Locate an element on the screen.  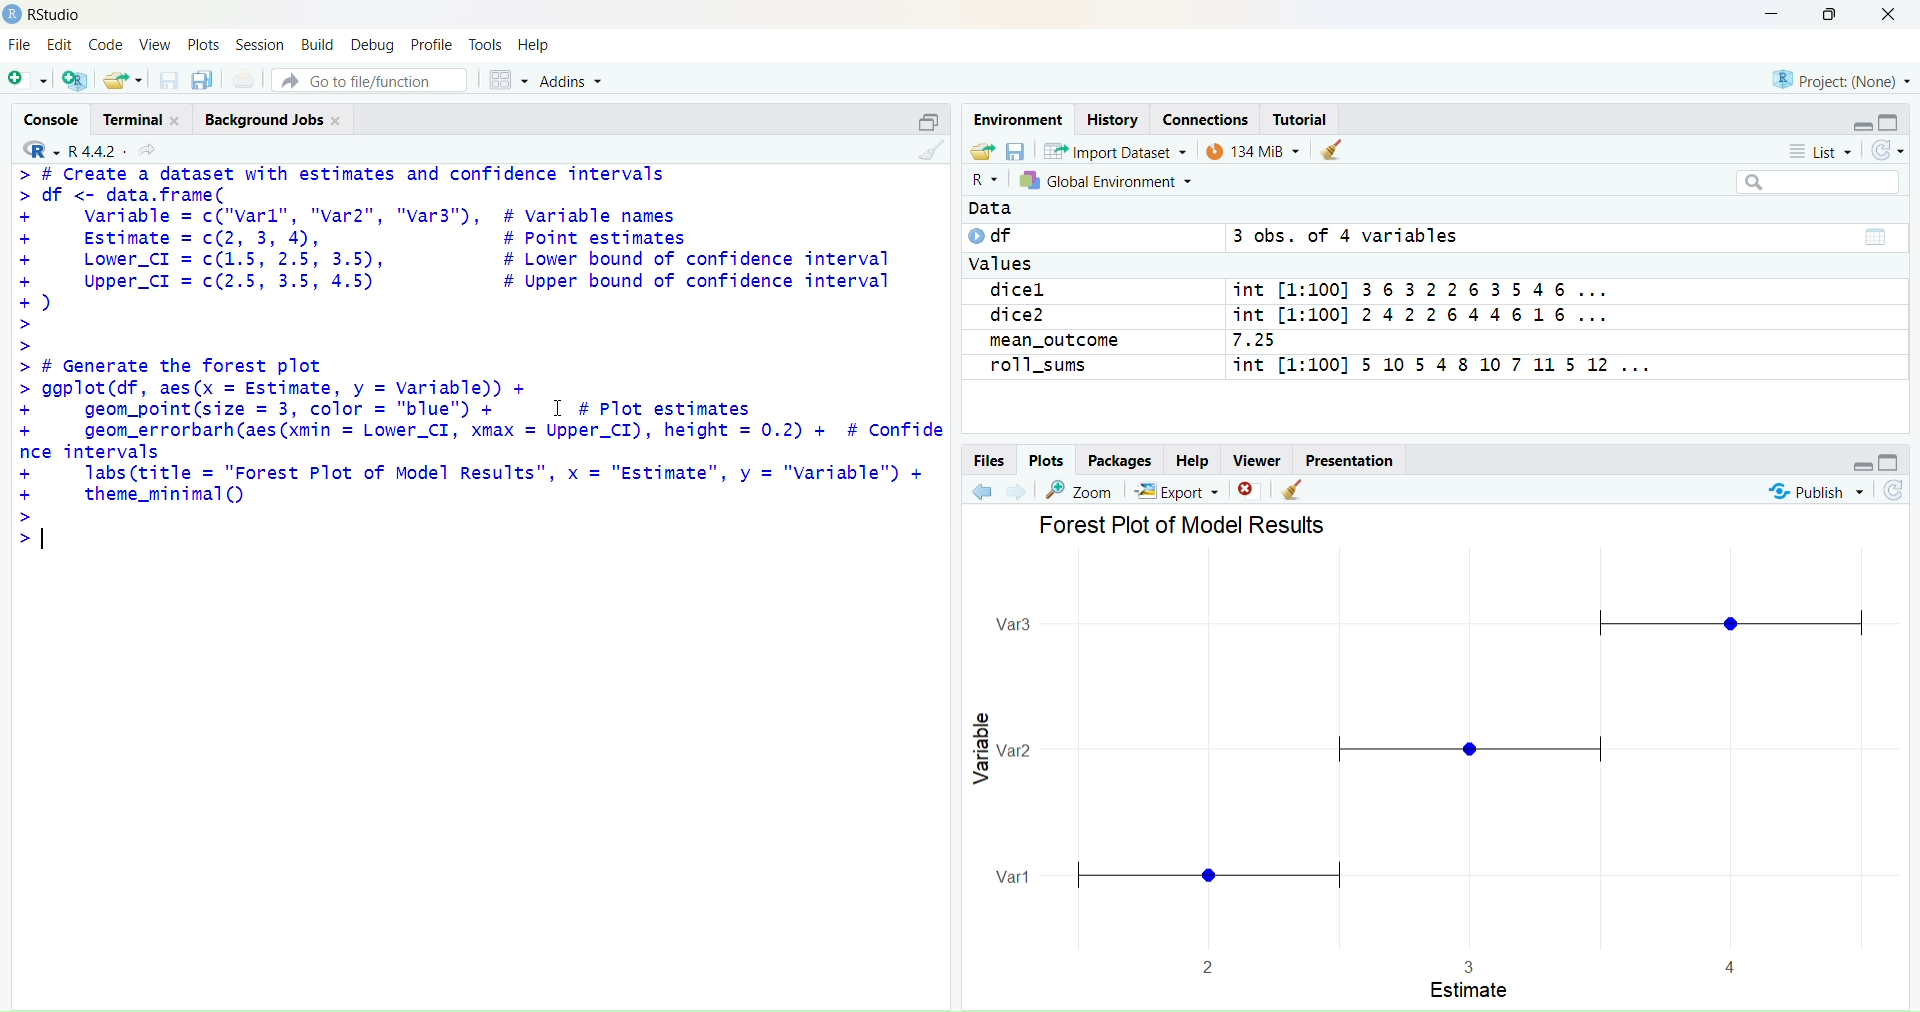
refresh is located at coordinates (1888, 150).